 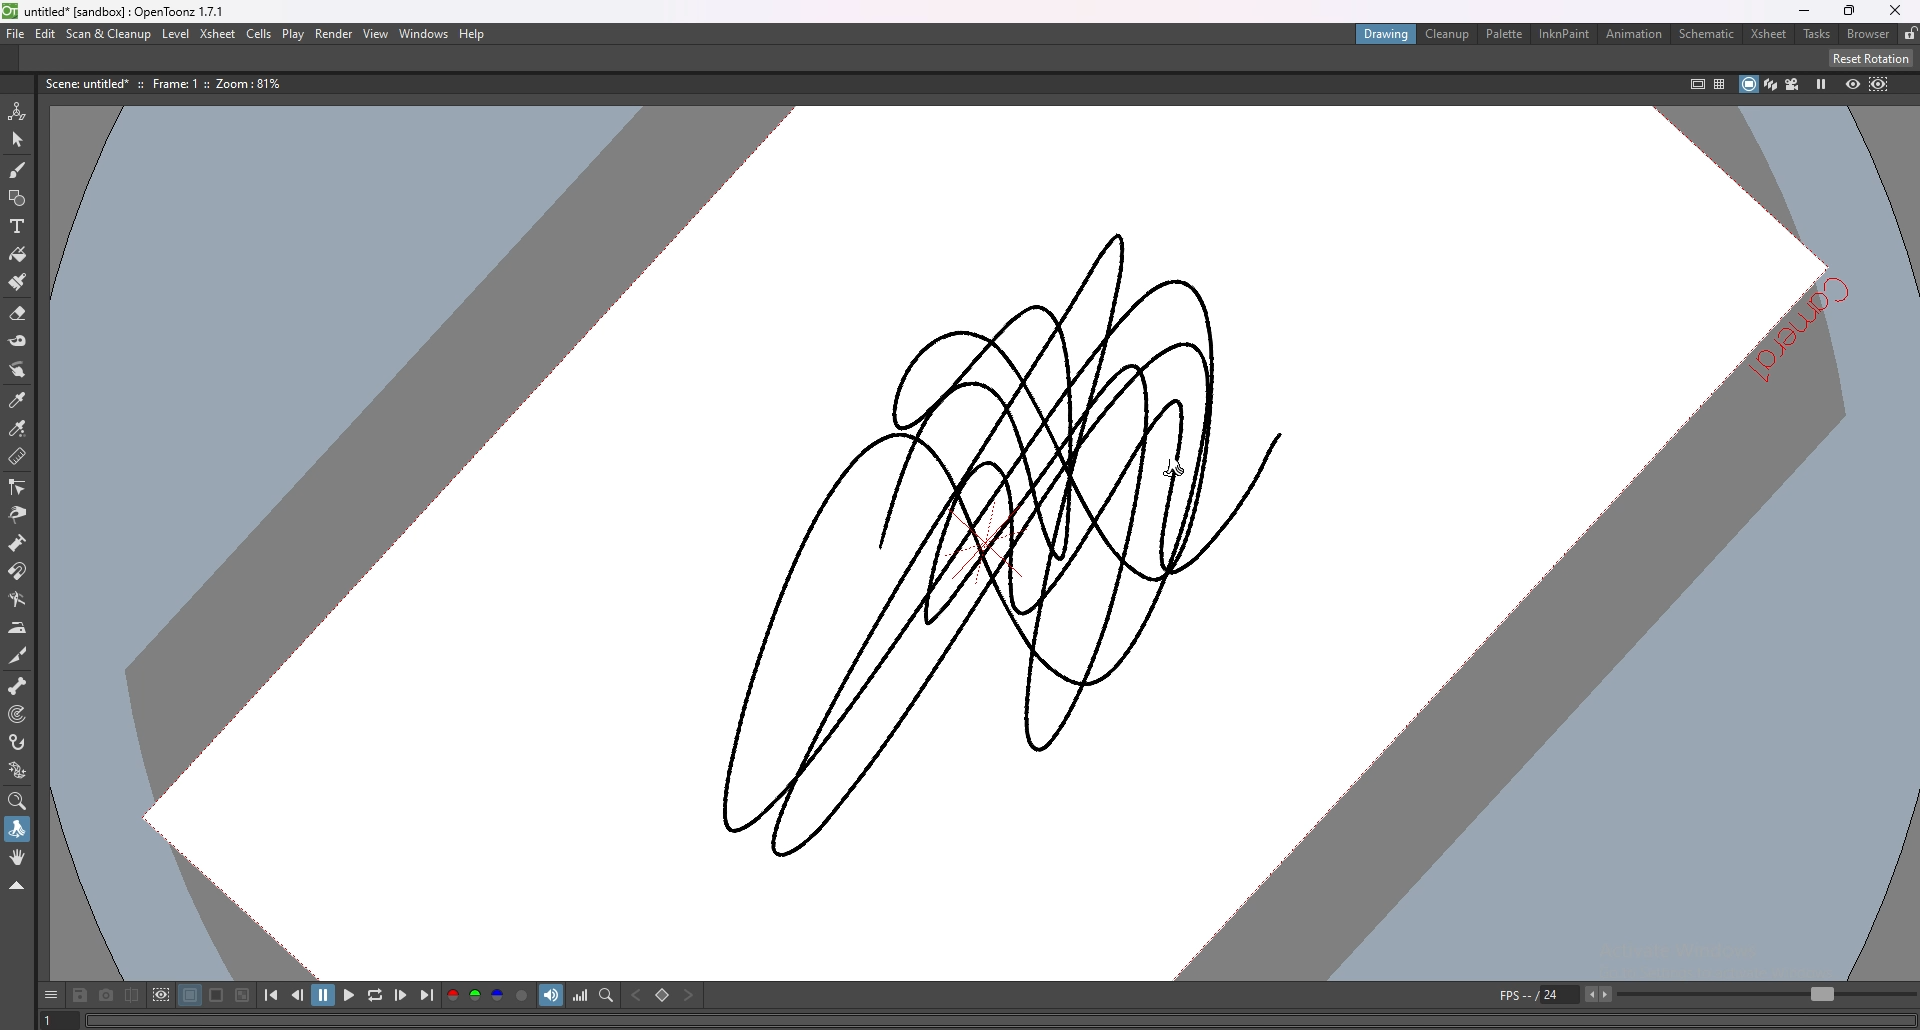 What do you see at coordinates (19, 312) in the screenshot?
I see `erase tool` at bounding box center [19, 312].